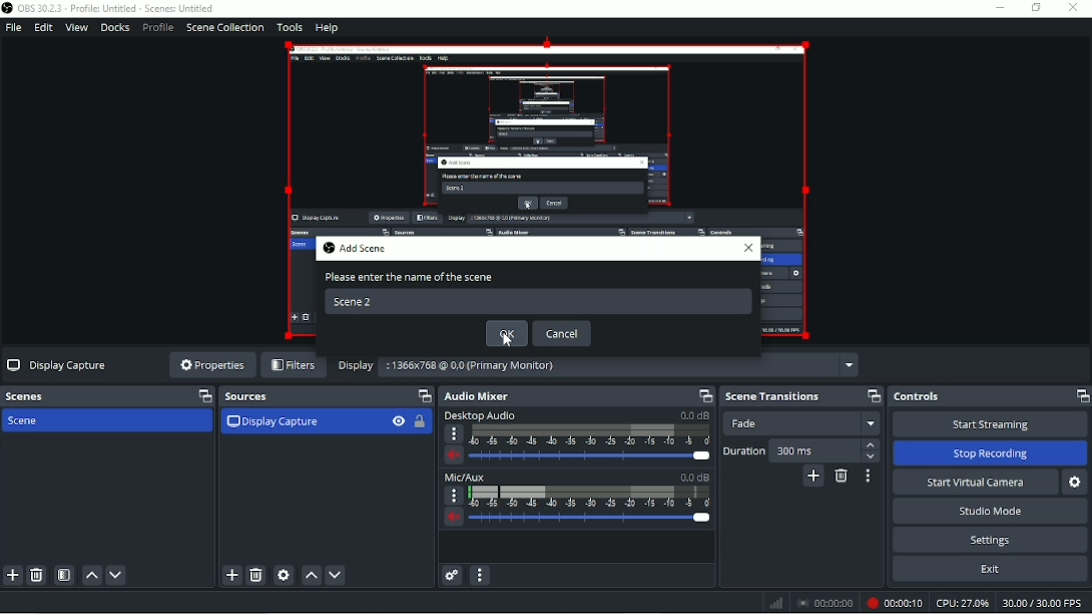  Describe the element at coordinates (328, 28) in the screenshot. I see `Help` at that location.